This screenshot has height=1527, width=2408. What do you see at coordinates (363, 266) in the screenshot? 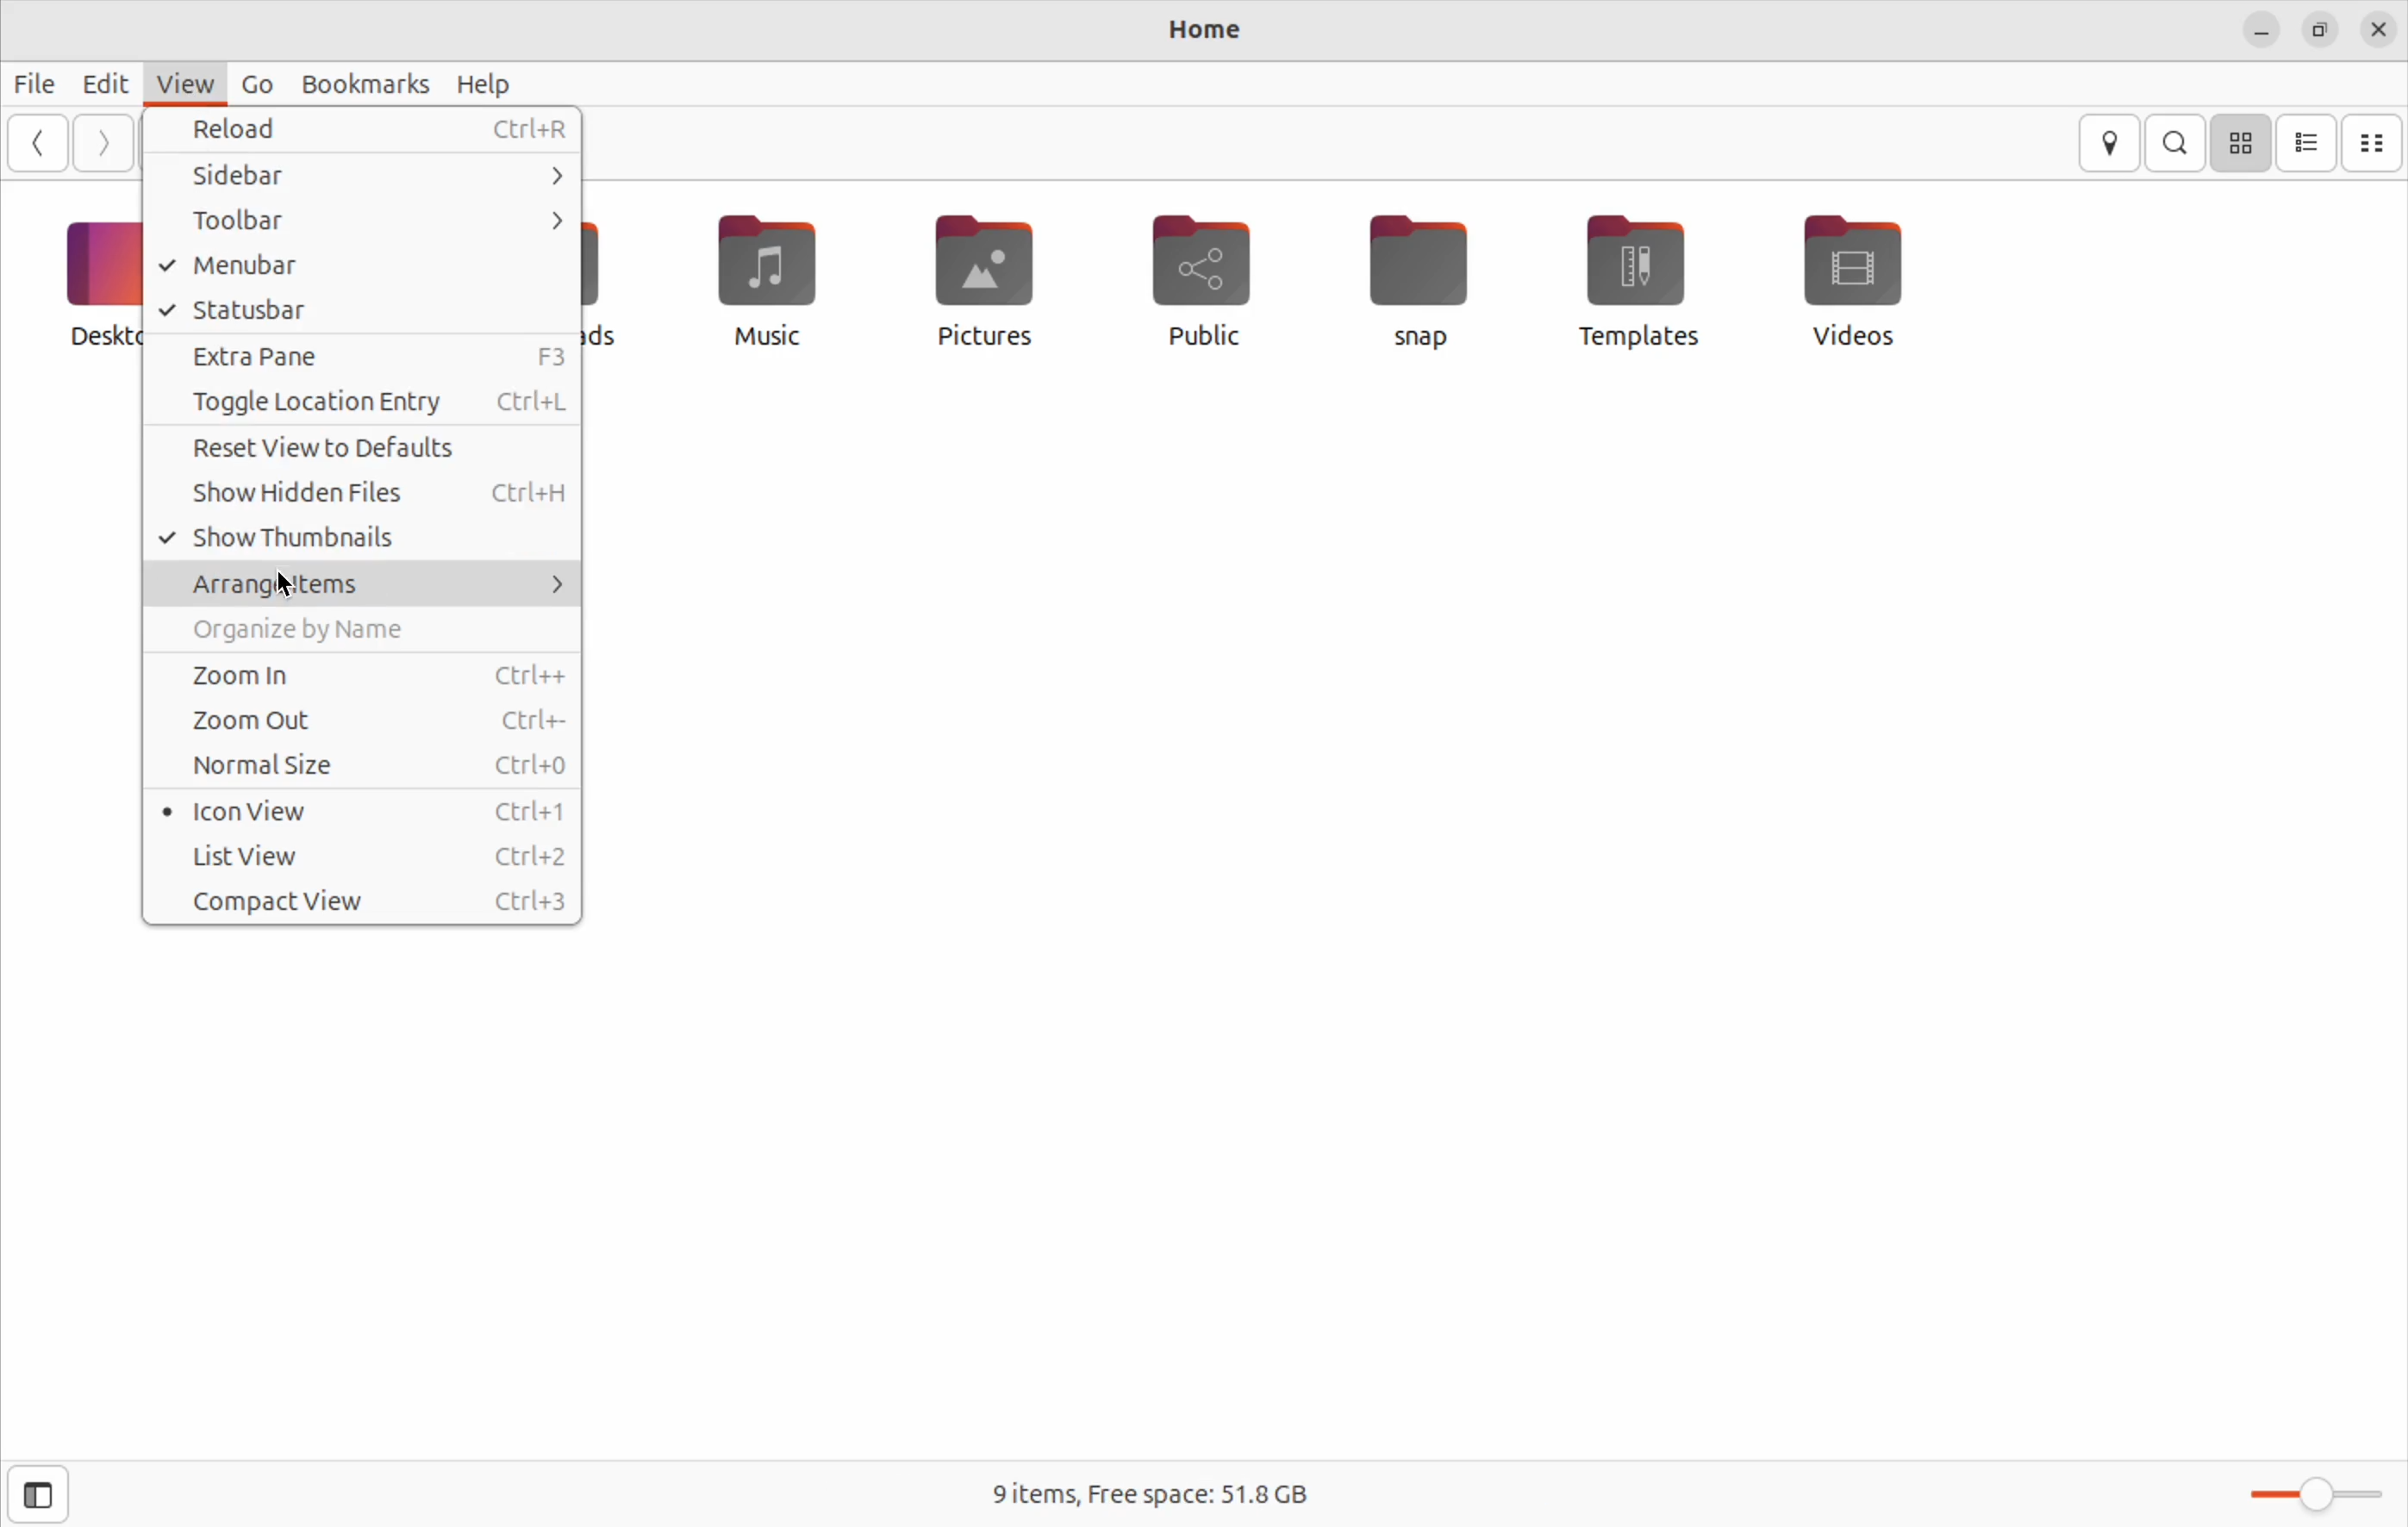
I see `menu bar` at bounding box center [363, 266].